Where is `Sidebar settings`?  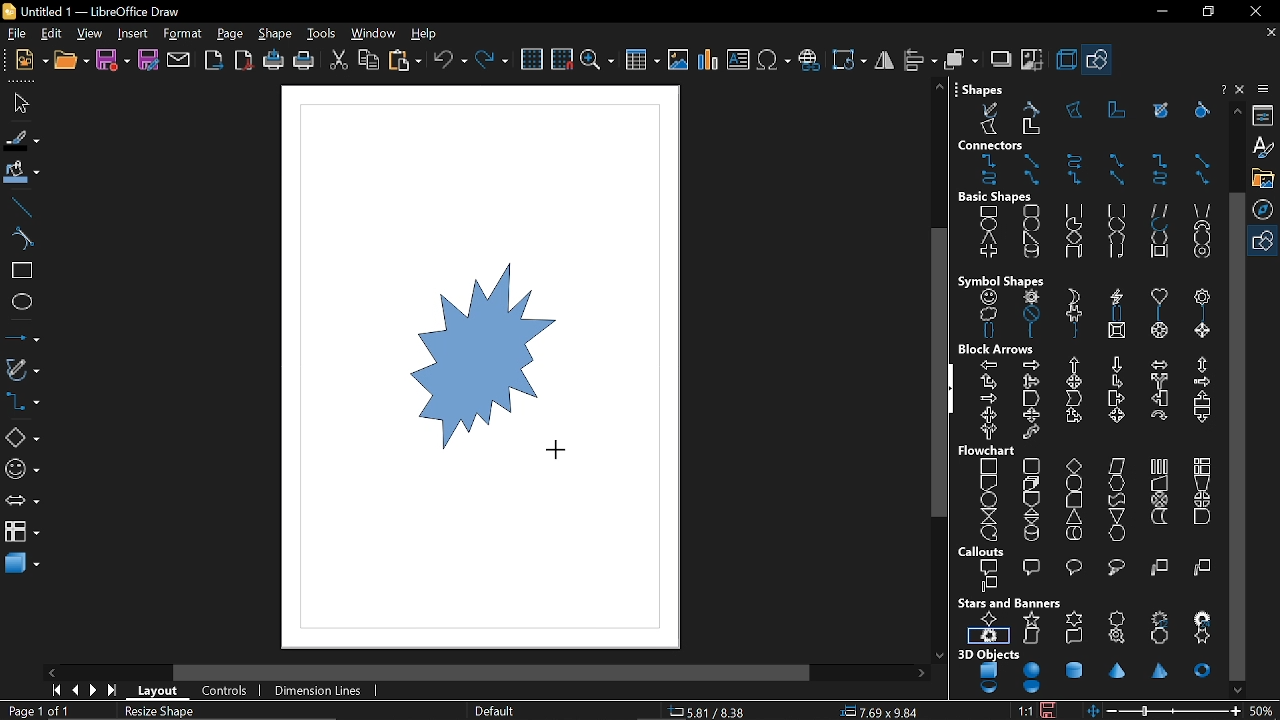
Sidebar settings is located at coordinates (1266, 89).